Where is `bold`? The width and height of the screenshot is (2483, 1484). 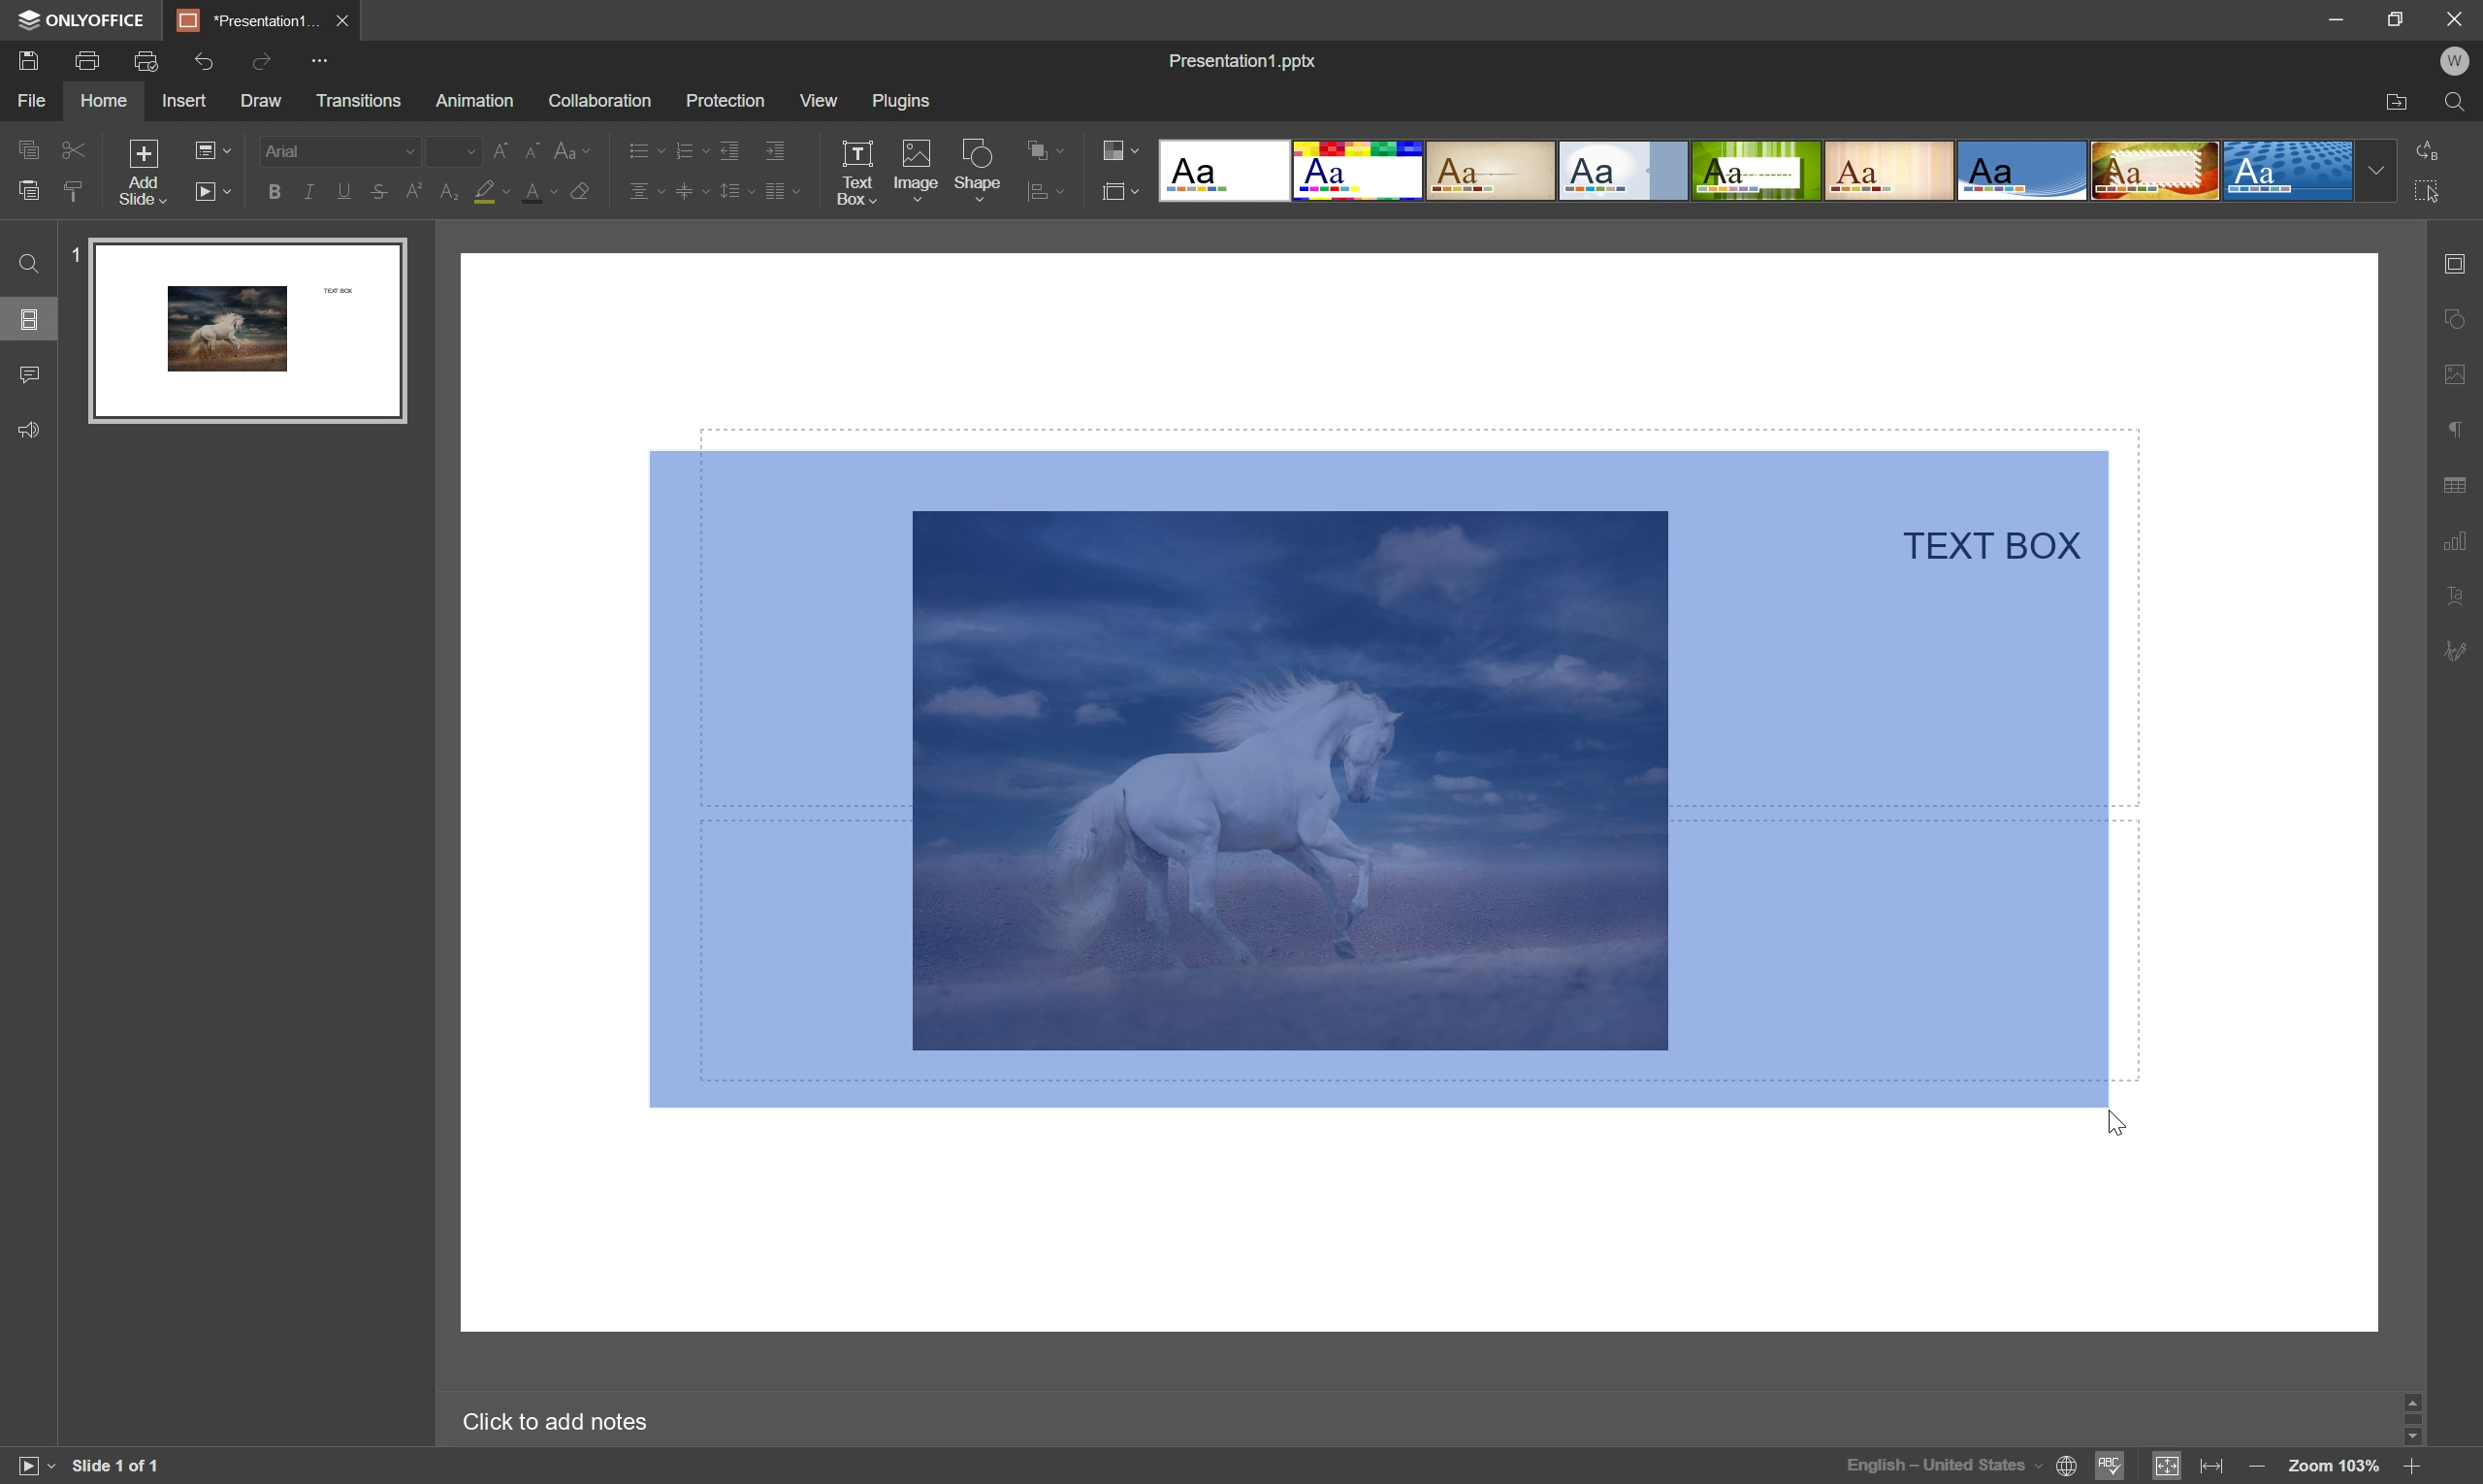
bold is located at coordinates (276, 194).